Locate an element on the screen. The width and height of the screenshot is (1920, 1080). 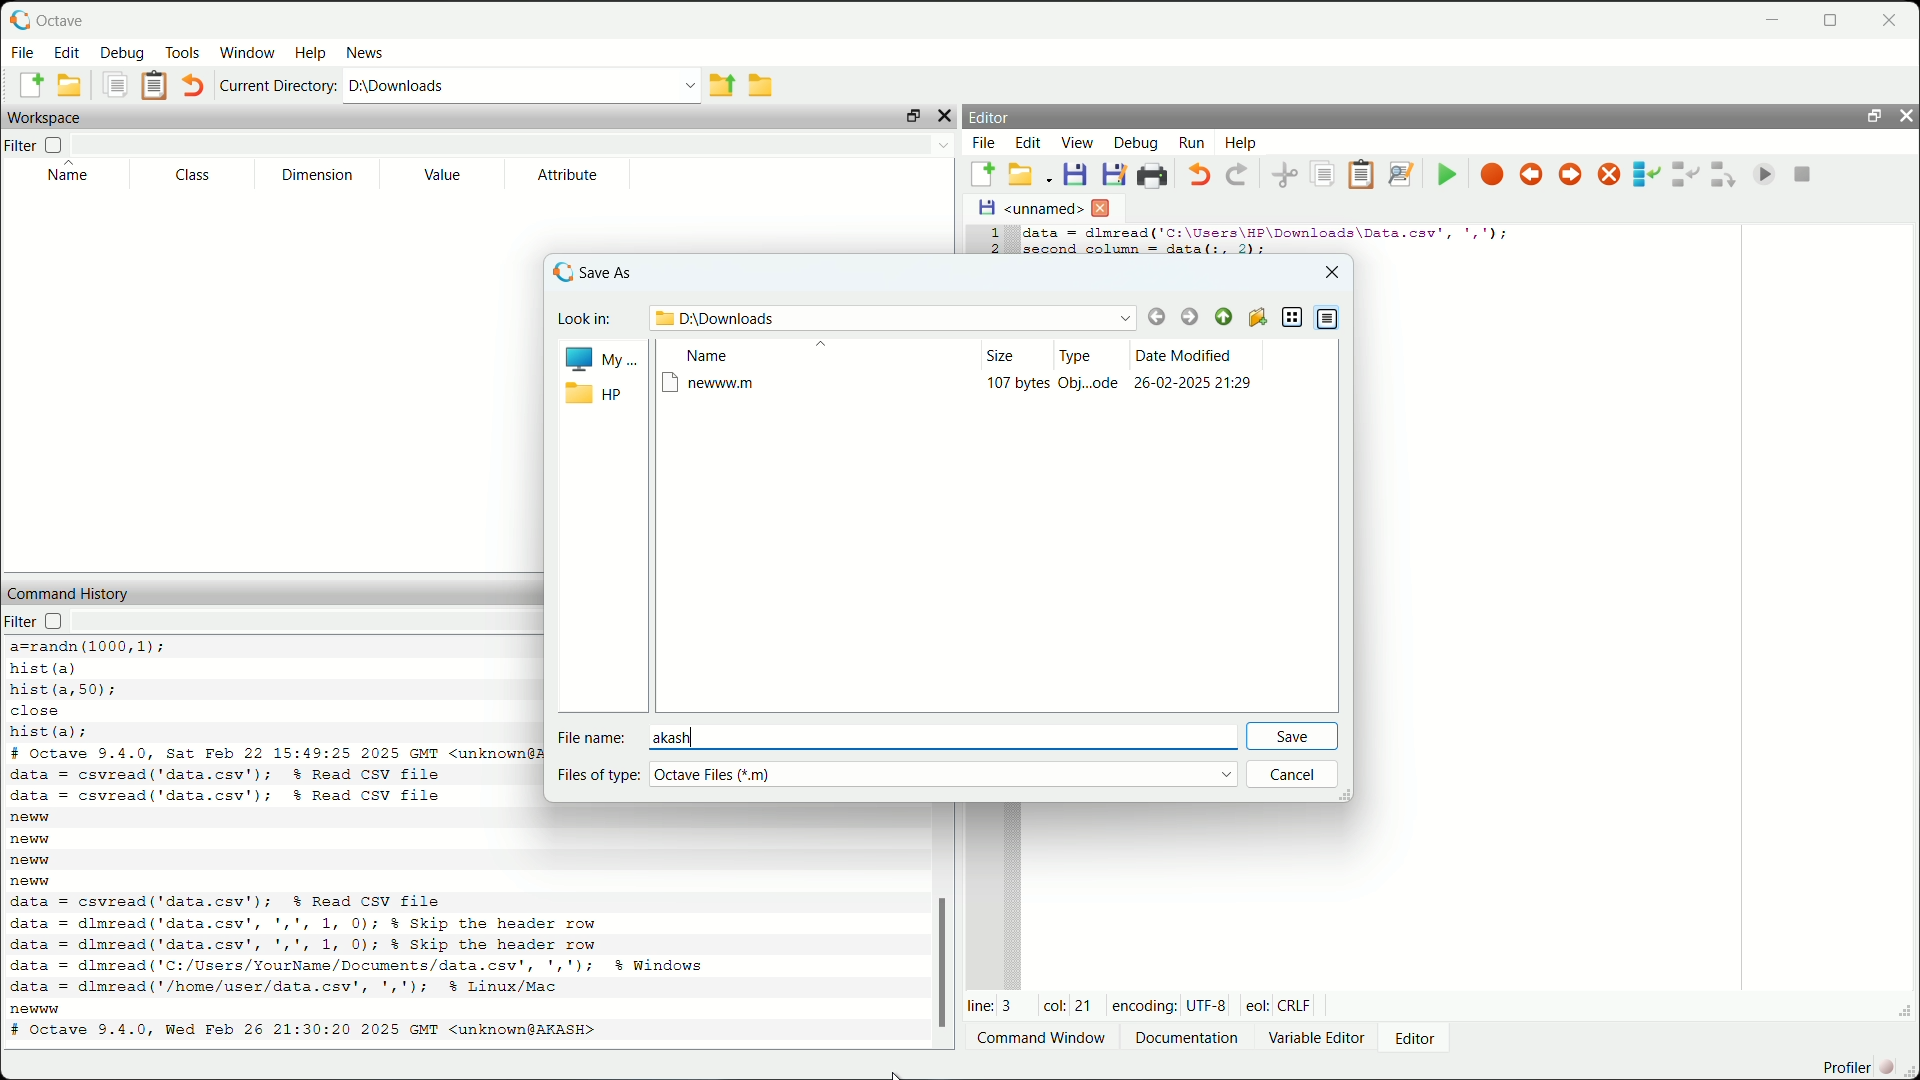
expand is located at coordinates (1901, 1011).